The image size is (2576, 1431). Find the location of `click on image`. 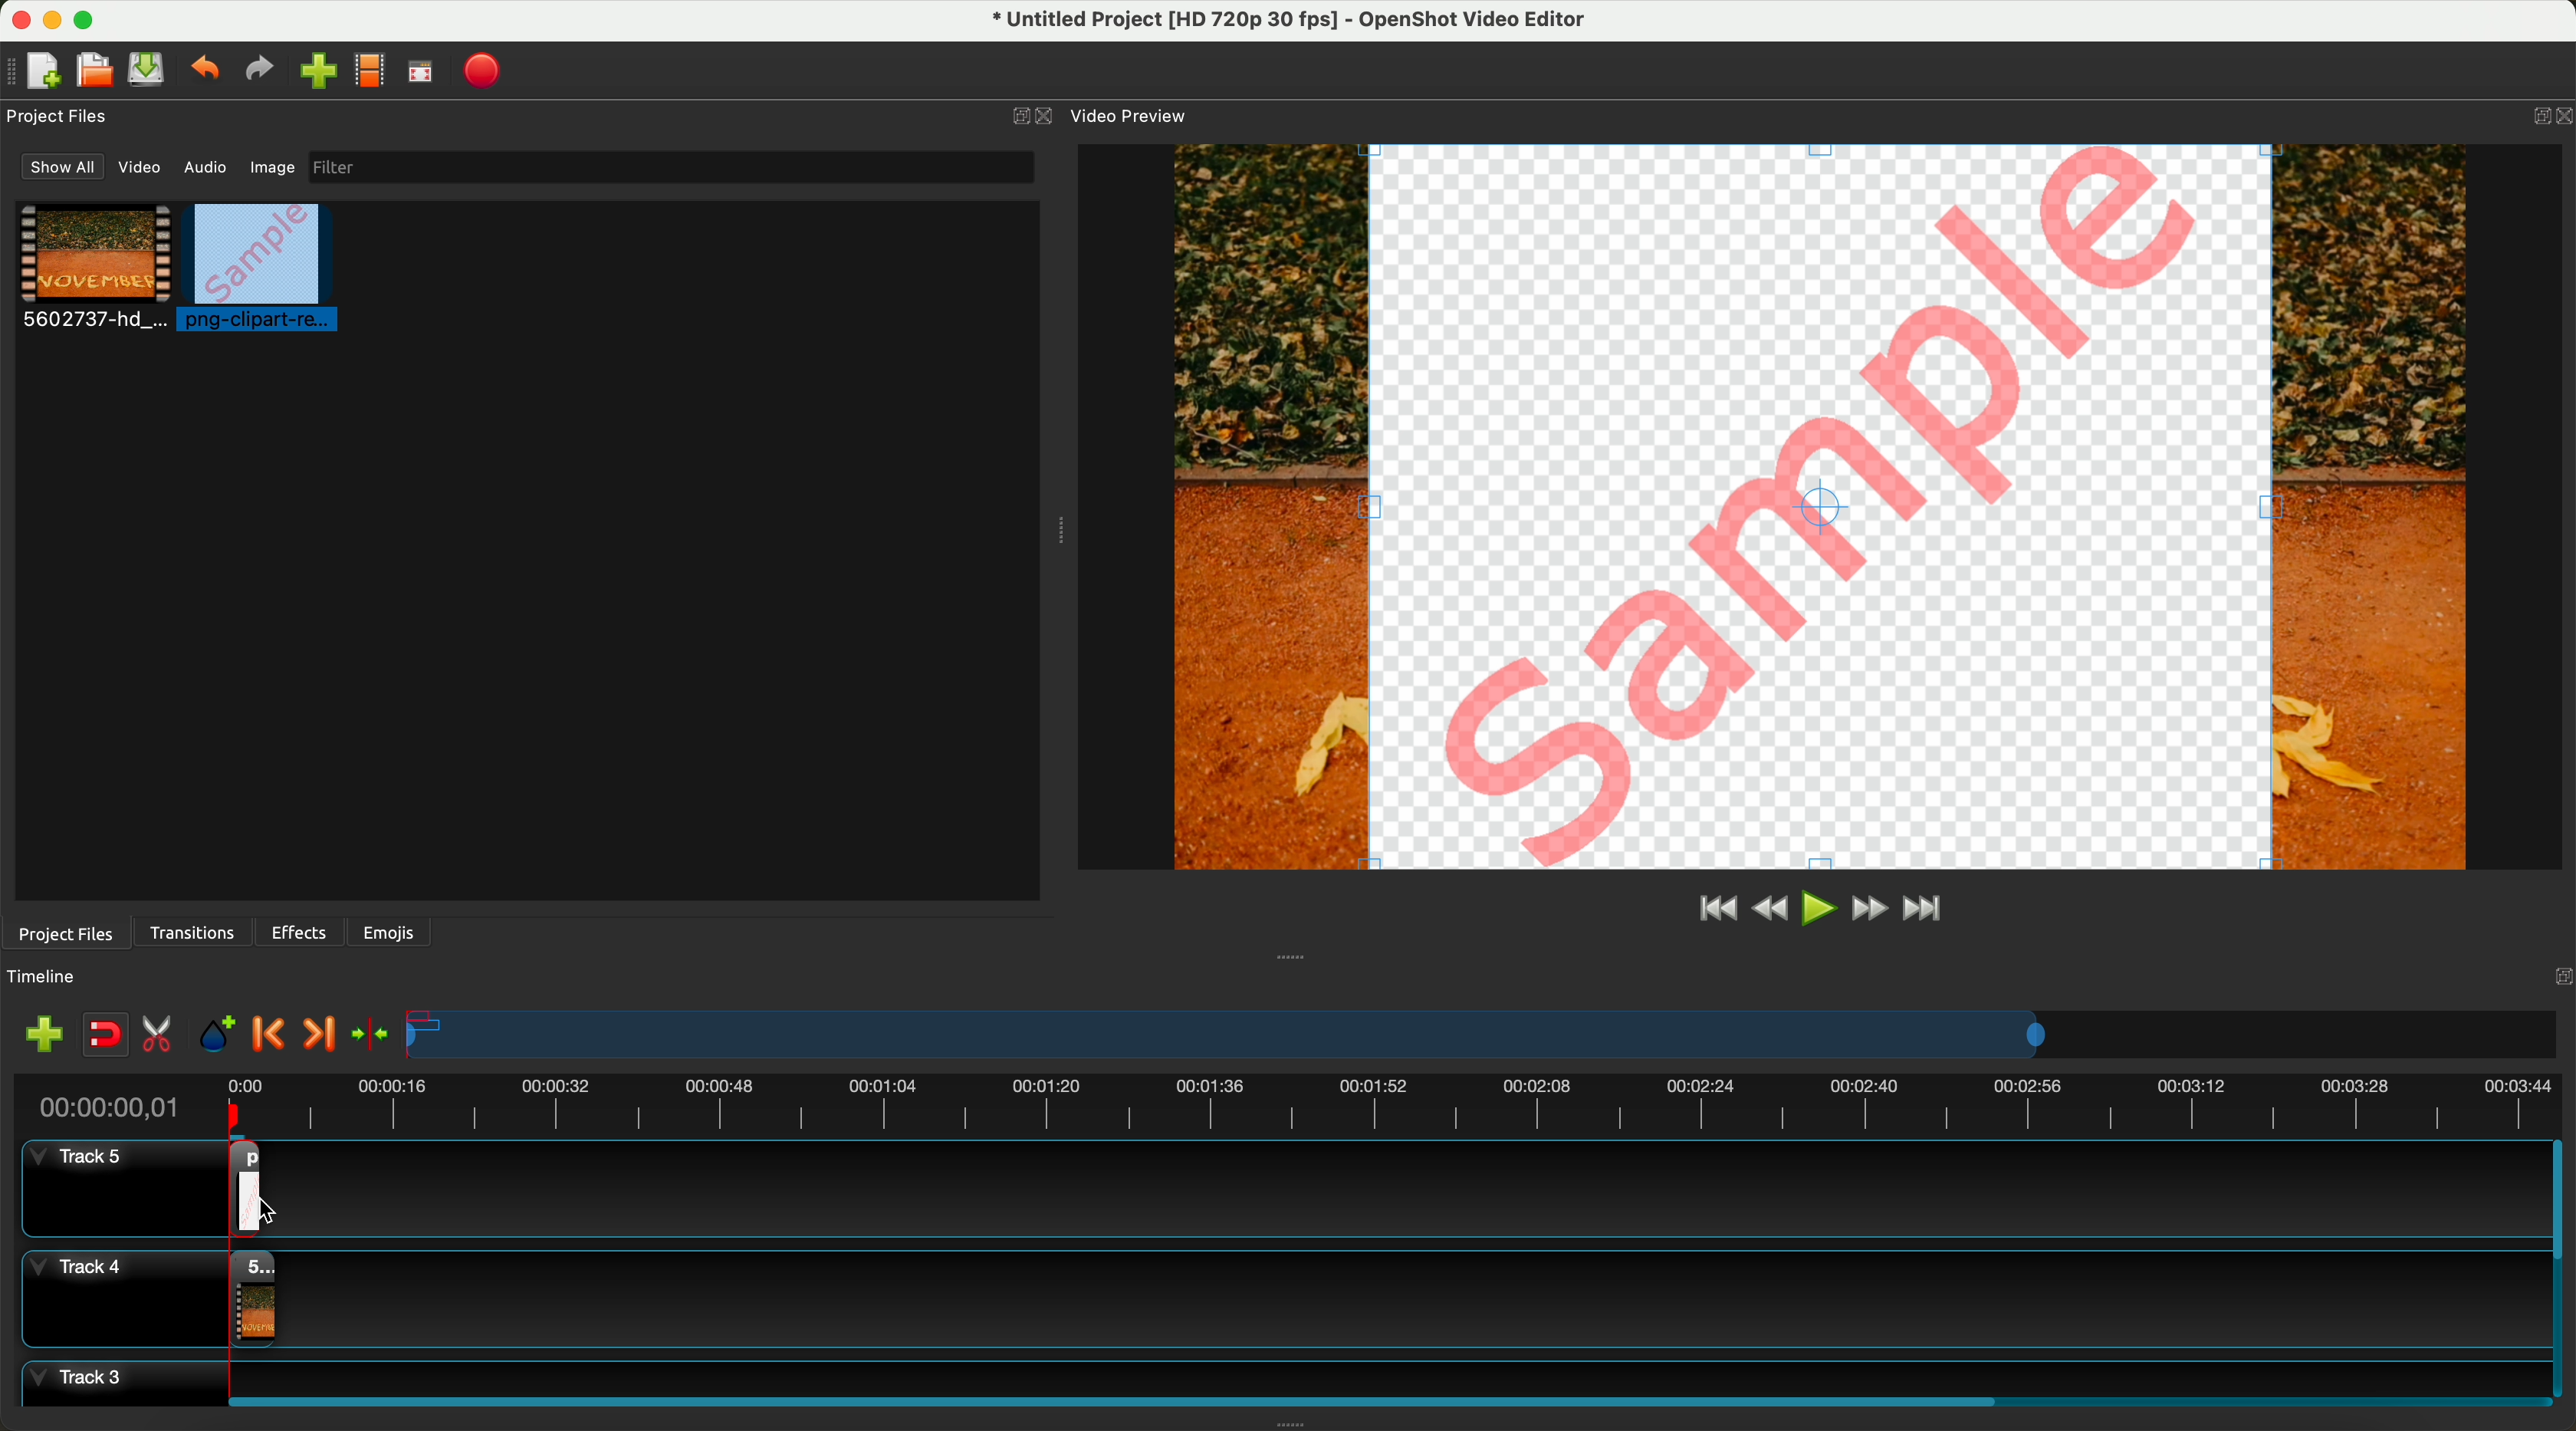

click on image is located at coordinates (264, 270).